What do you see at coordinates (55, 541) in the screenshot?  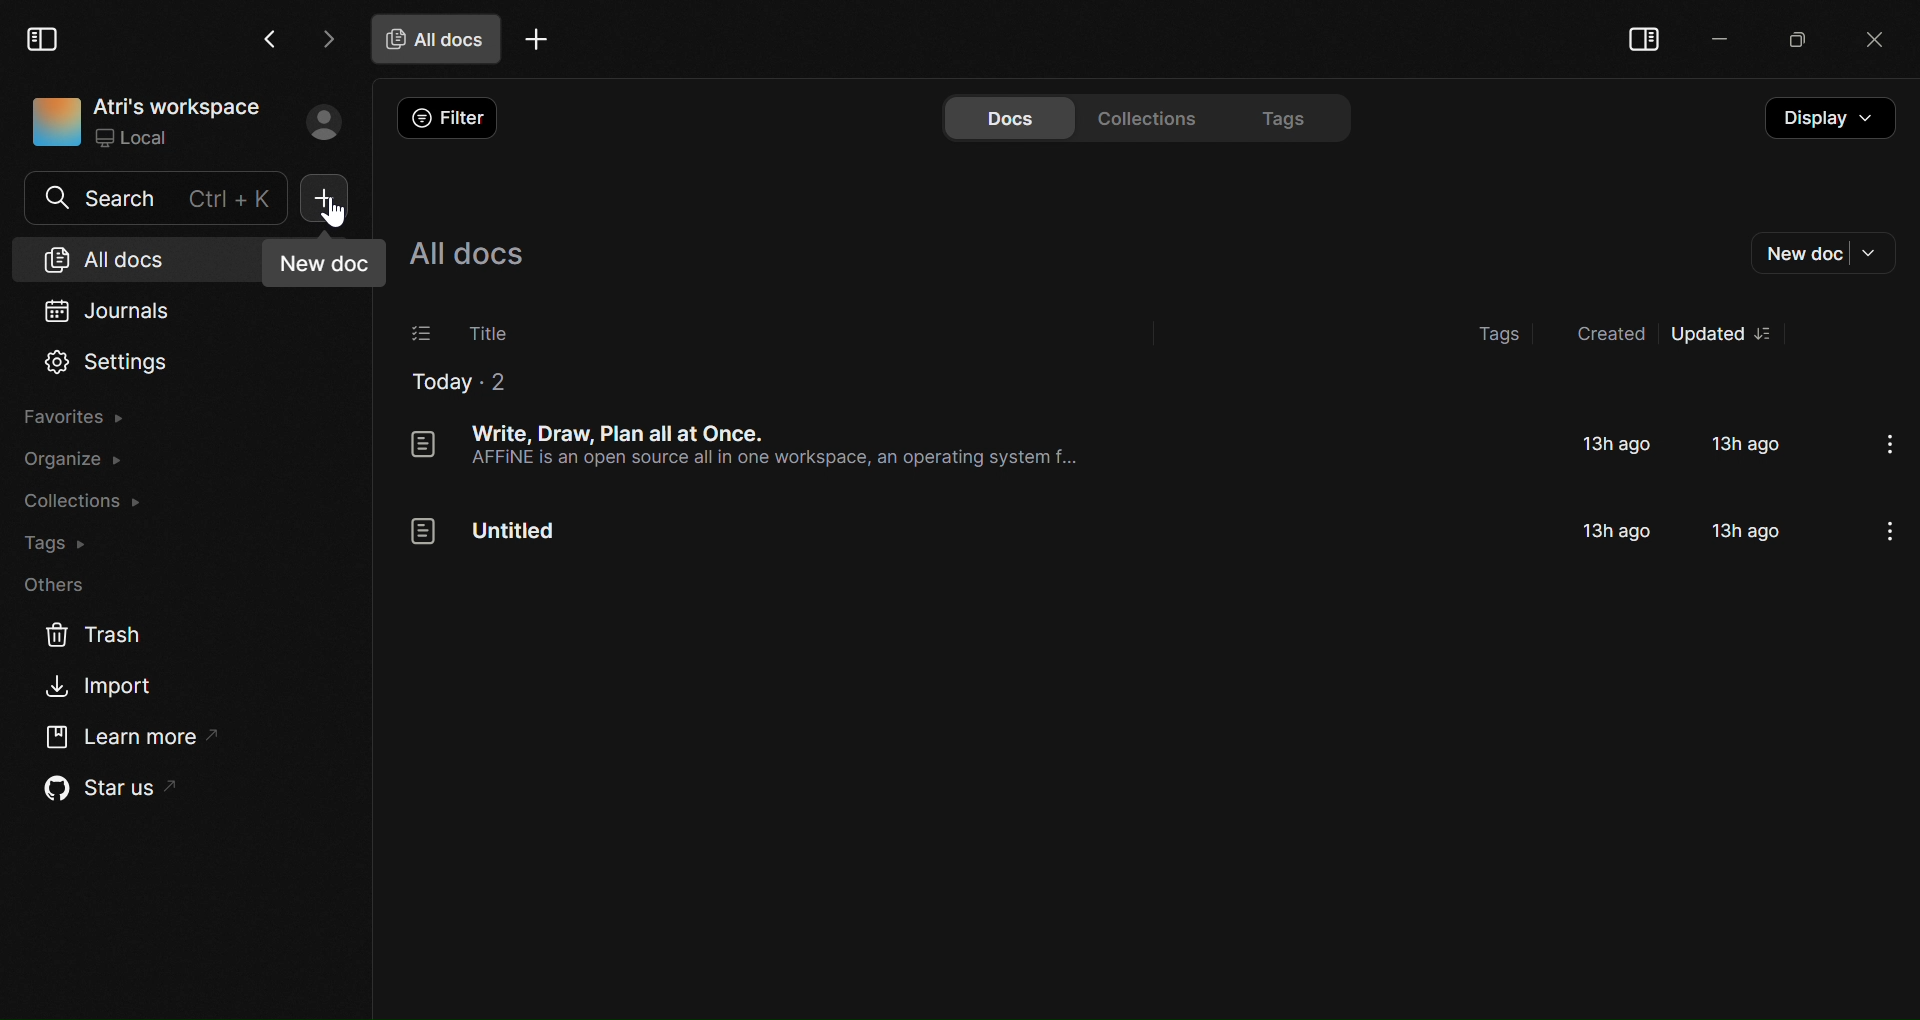 I see `Tags` at bounding box center [55, 541].